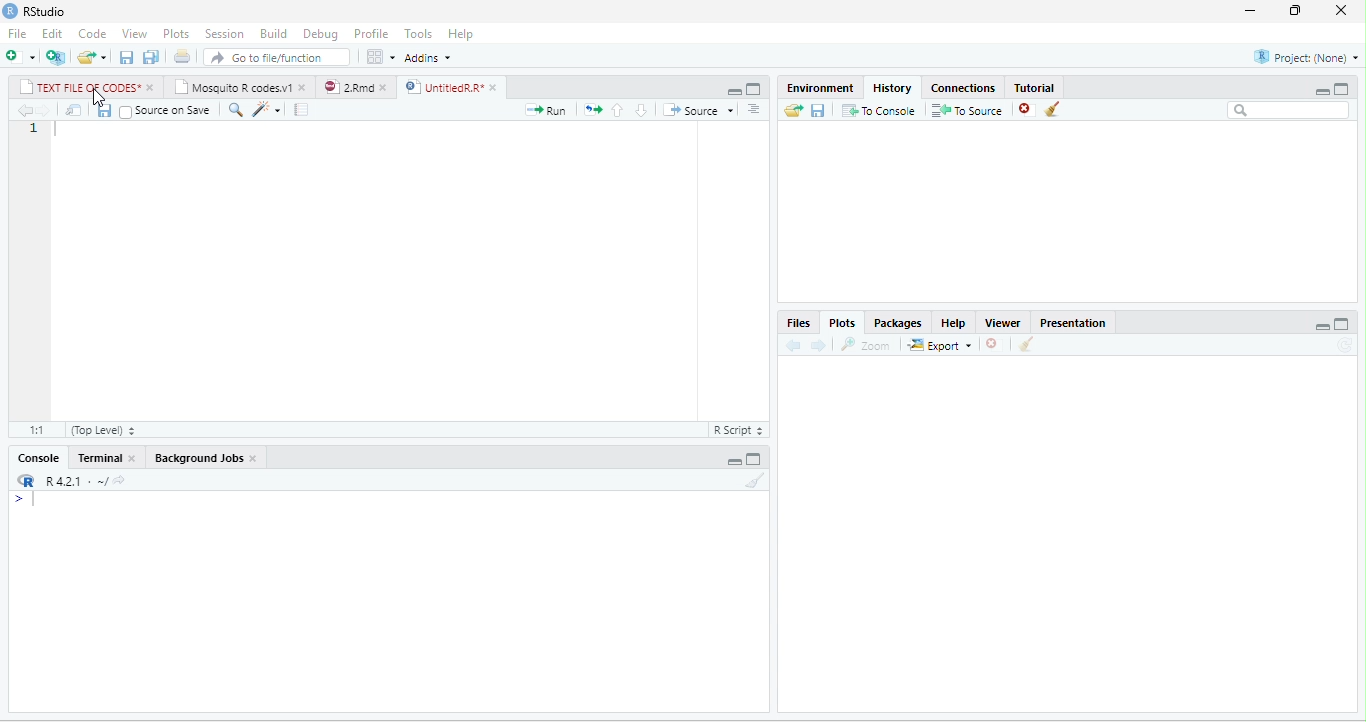 The height and width of the screenshot is (722, 1366). Describe the element at coordinates (443, 87) in the screenshot. I see `UntitledR.R` at that location.